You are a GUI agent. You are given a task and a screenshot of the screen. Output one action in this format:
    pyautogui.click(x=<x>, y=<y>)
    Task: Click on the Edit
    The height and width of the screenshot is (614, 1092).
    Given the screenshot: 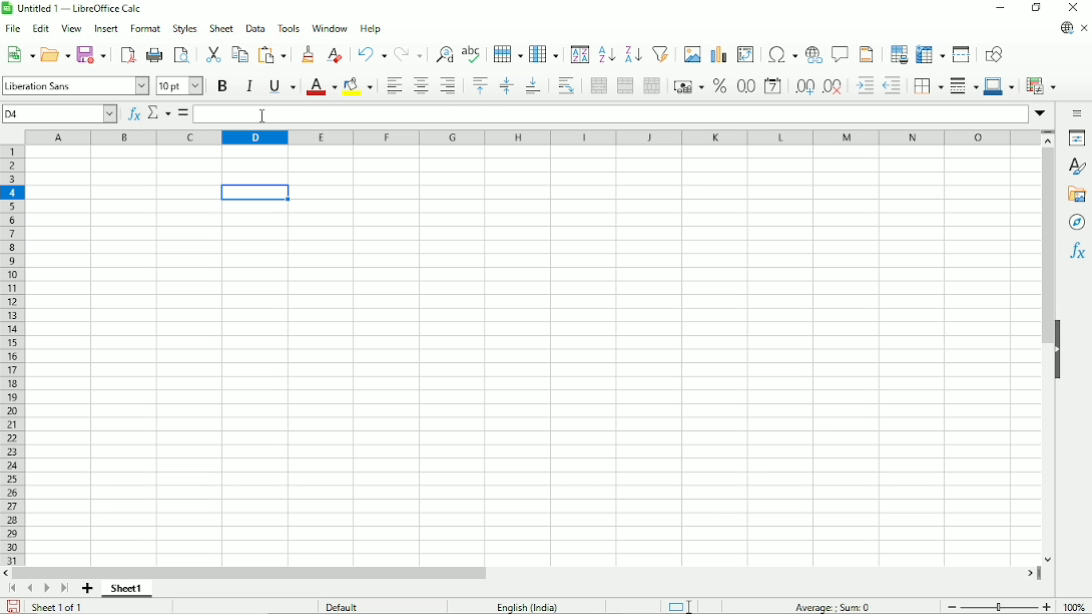 What is the action you would take?
    pyautogui.click(x=40, y=29)
    